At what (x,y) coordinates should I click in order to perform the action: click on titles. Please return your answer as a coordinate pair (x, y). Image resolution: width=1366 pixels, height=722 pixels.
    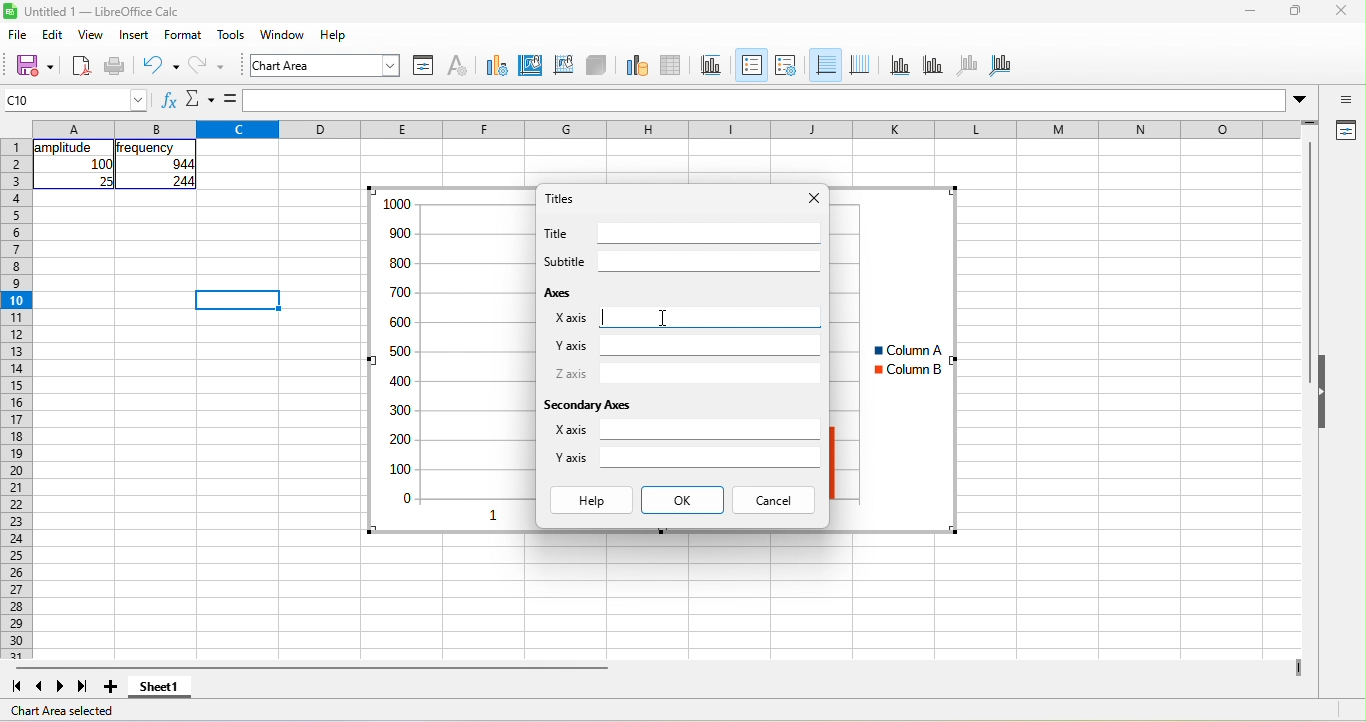
    Looking at the image, I should click on (560, 198).